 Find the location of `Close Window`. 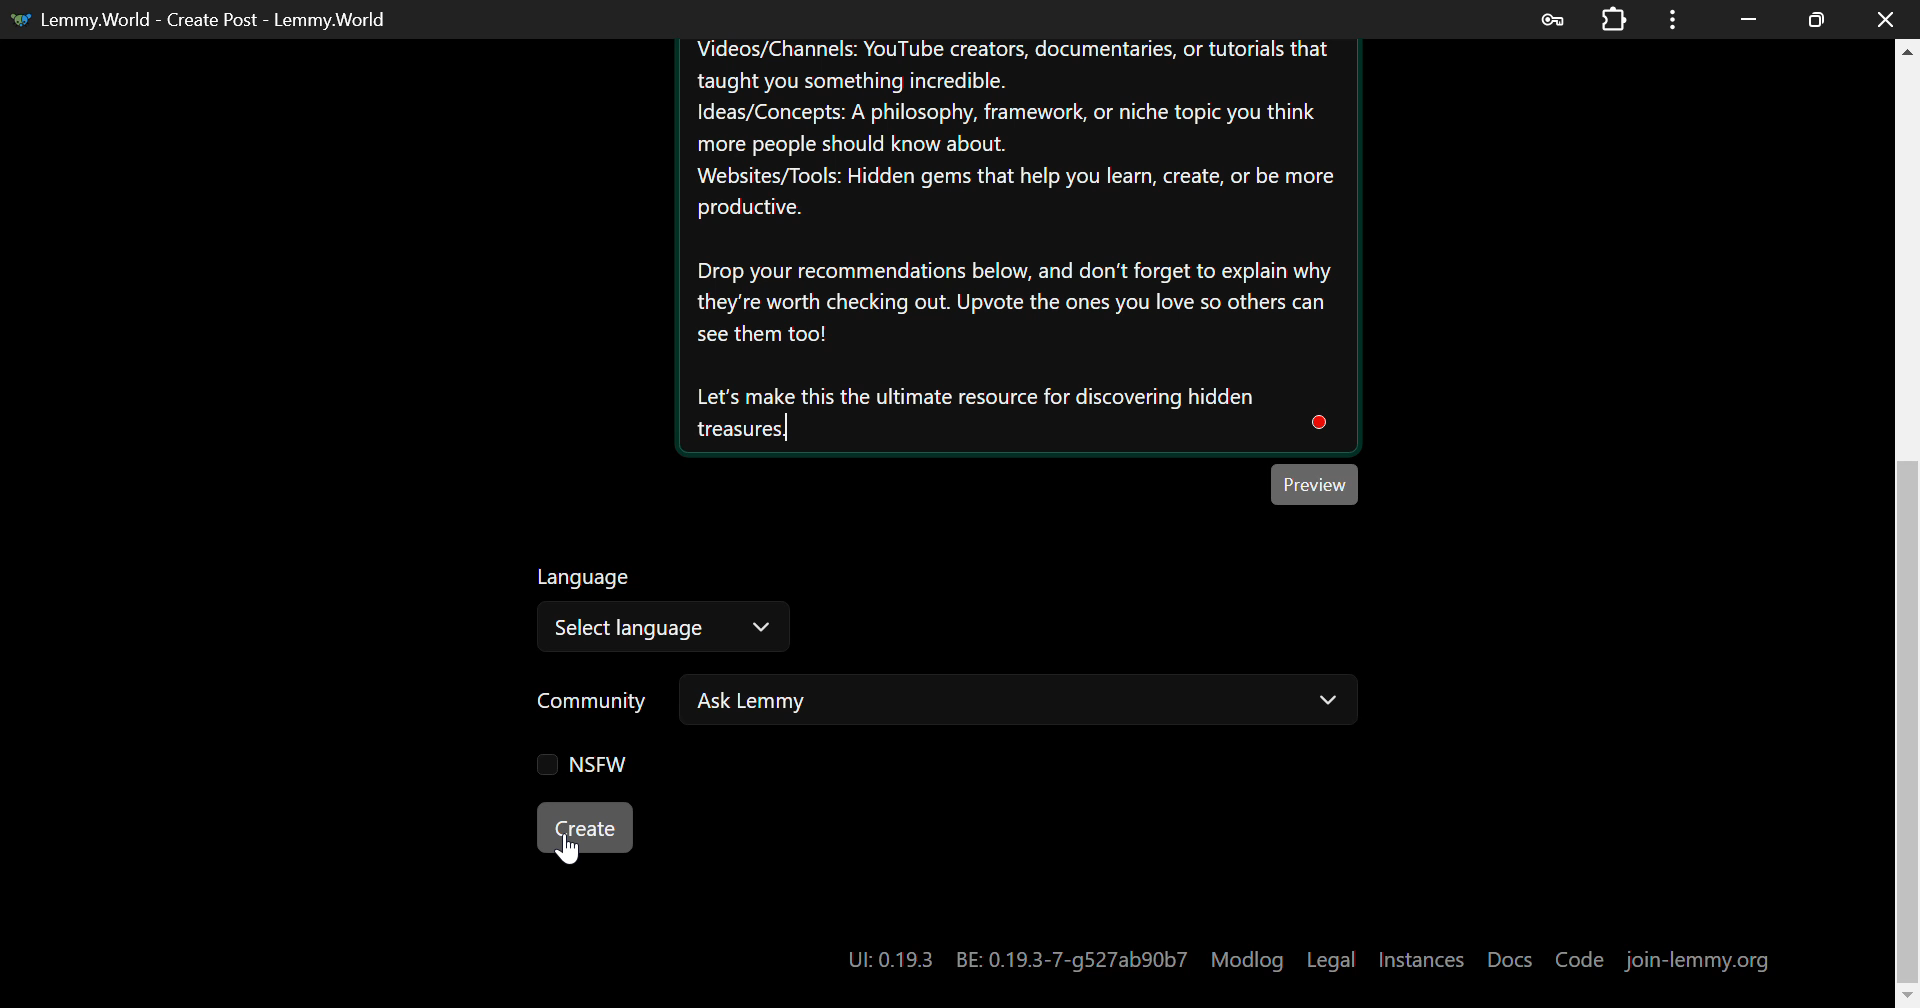

Close Window is located at coordinates (1886, 17).